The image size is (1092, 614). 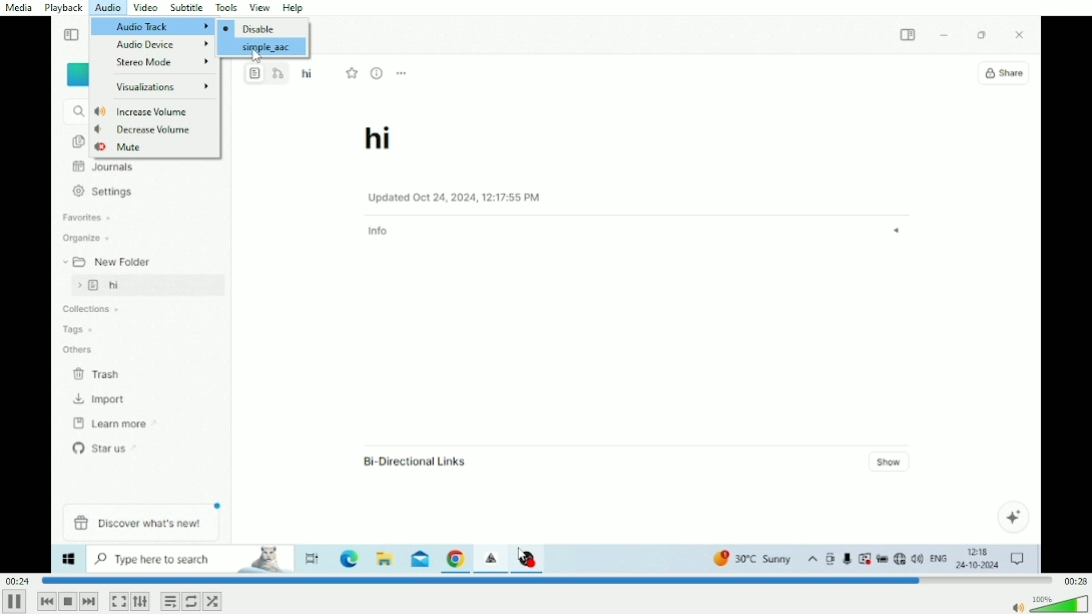 What do you see at coordinates (66, 8) in the screenshot?
I see `Playback` at bounding box center [66, 8].